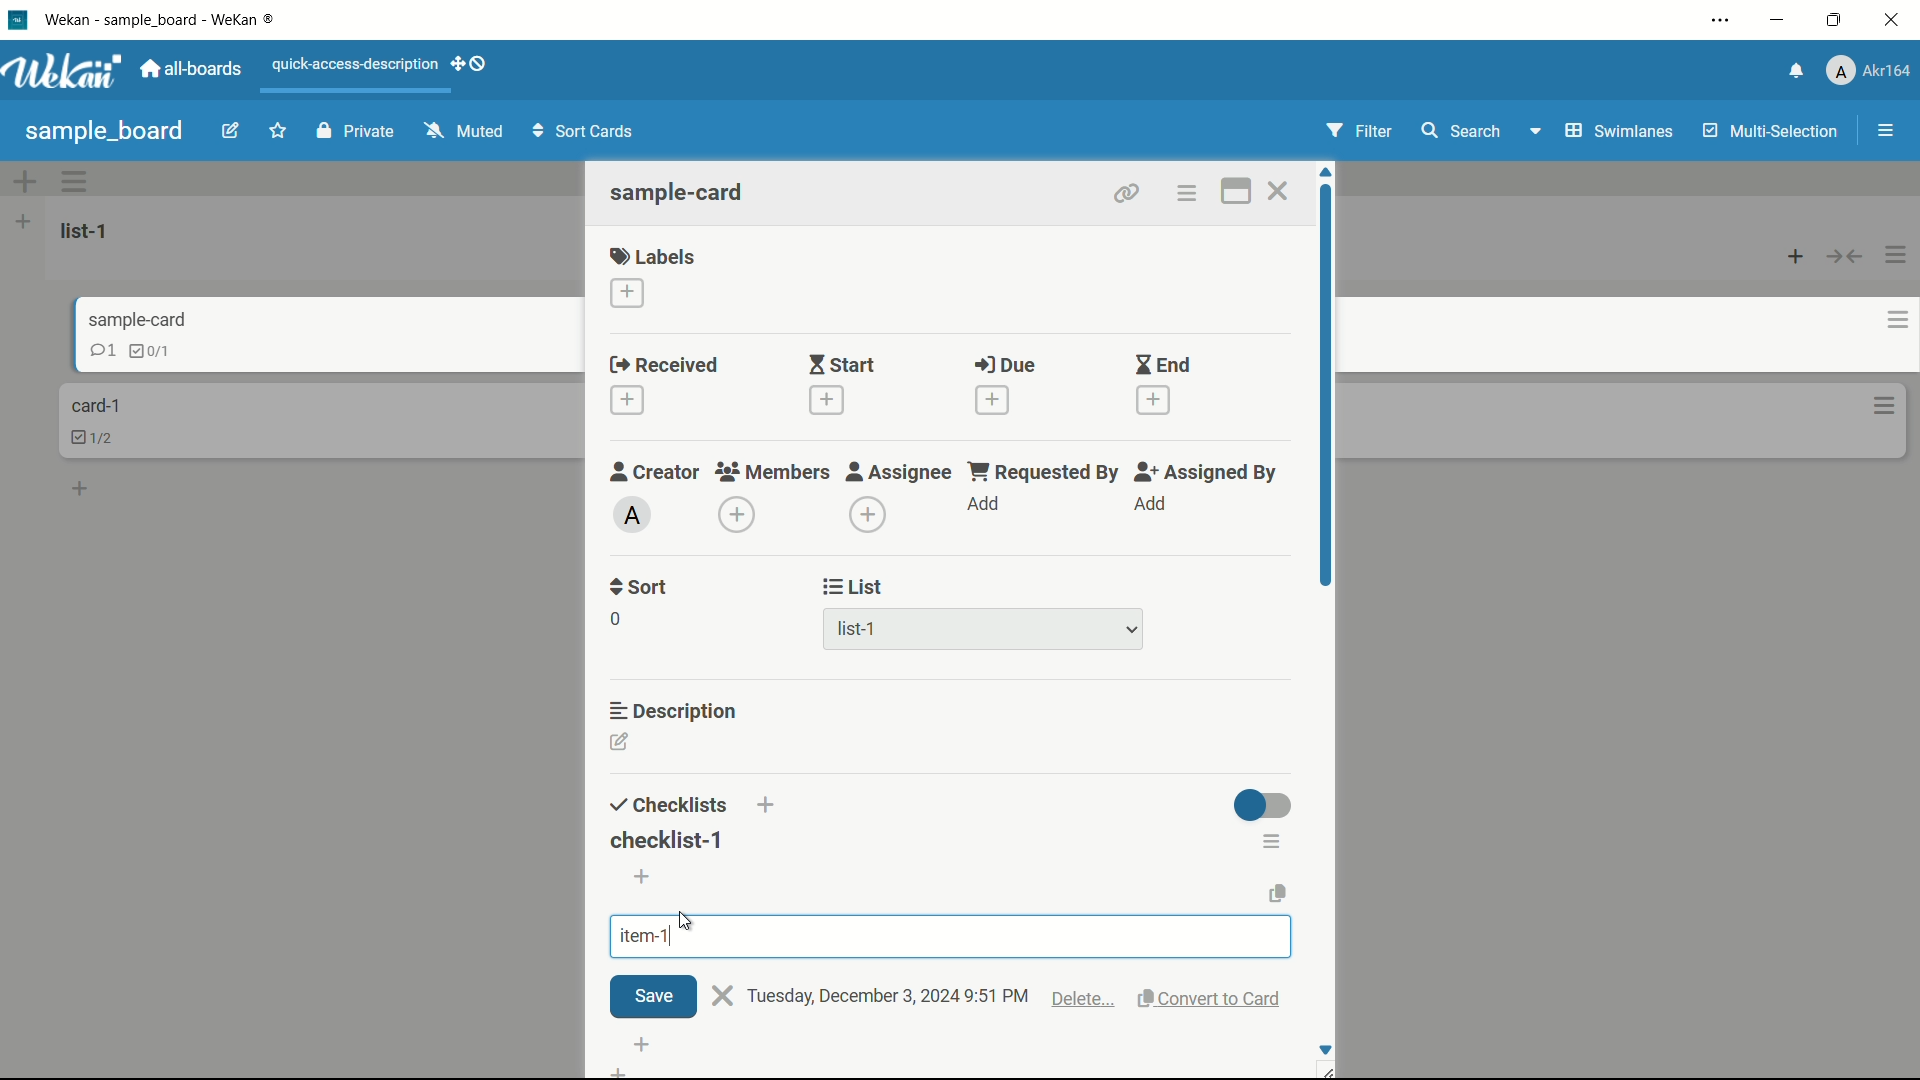 This screenshot has height=1080, width=1920. Describe the element at coordinates (615, 619) in the screenshot. I see `0` at that location.